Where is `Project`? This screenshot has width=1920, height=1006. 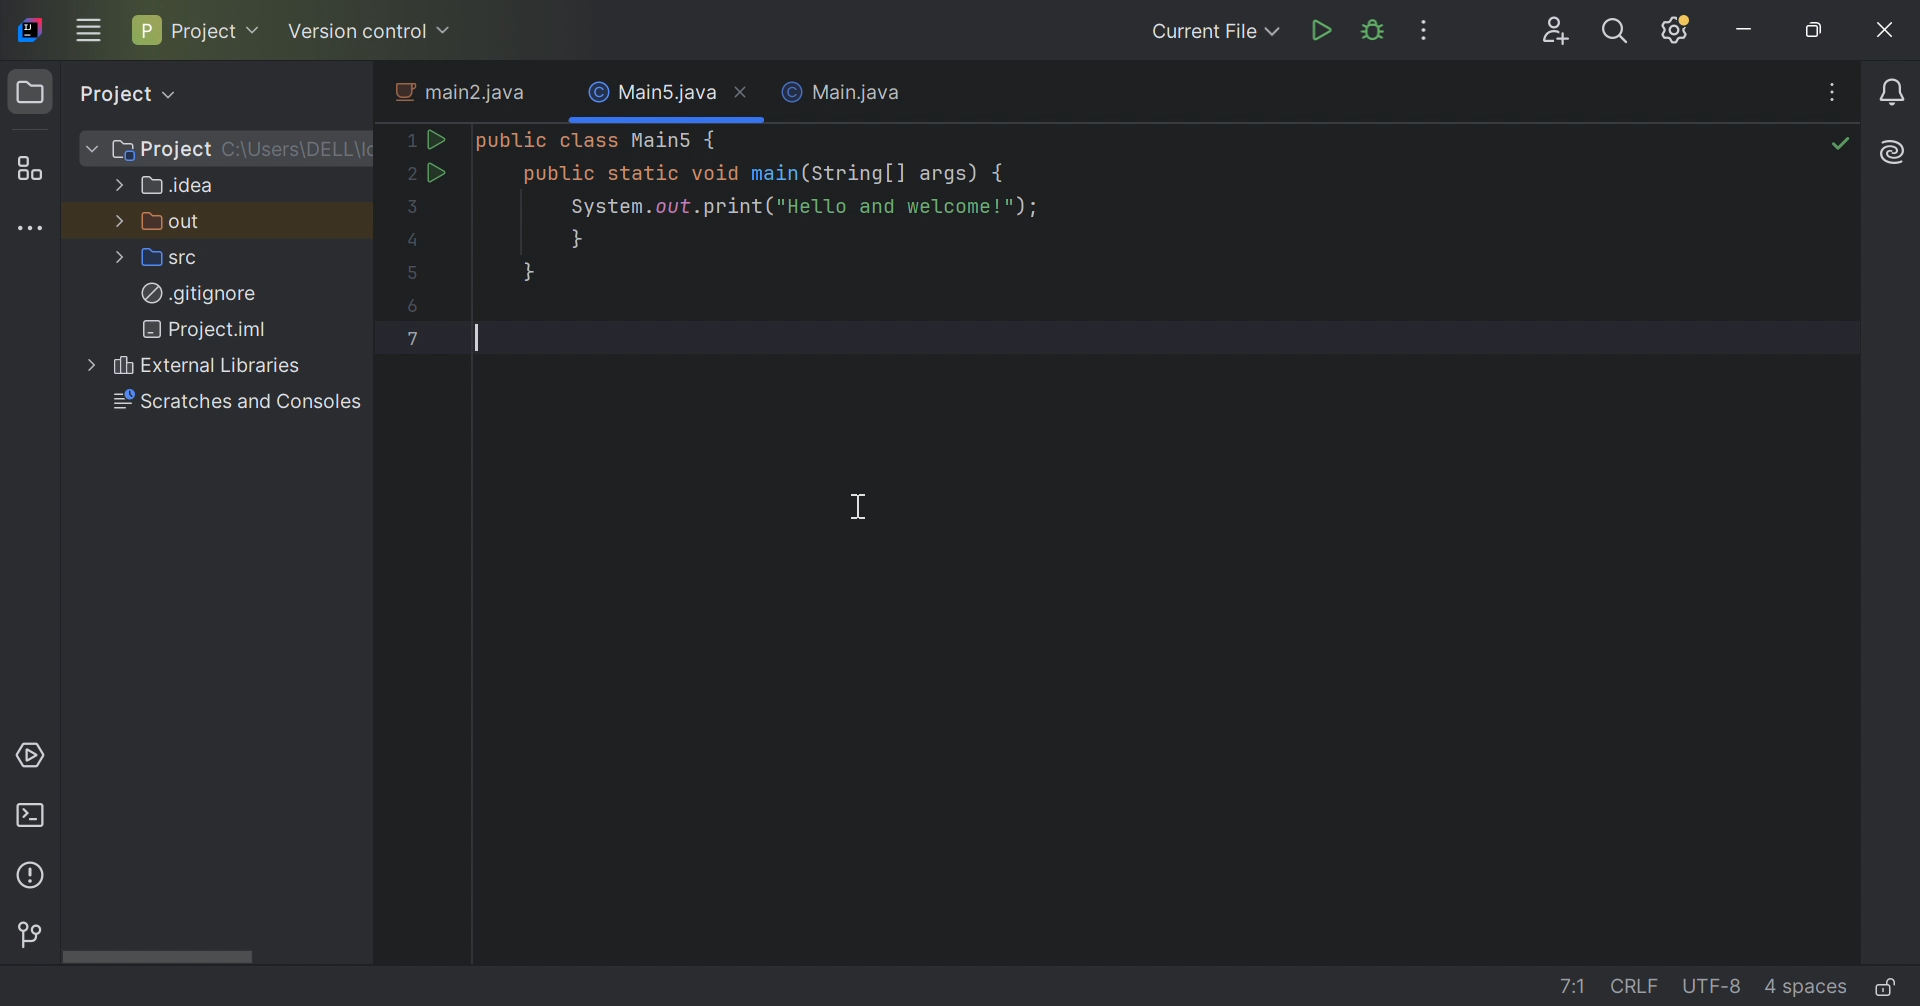
Project is located at coordinates (163, 150).